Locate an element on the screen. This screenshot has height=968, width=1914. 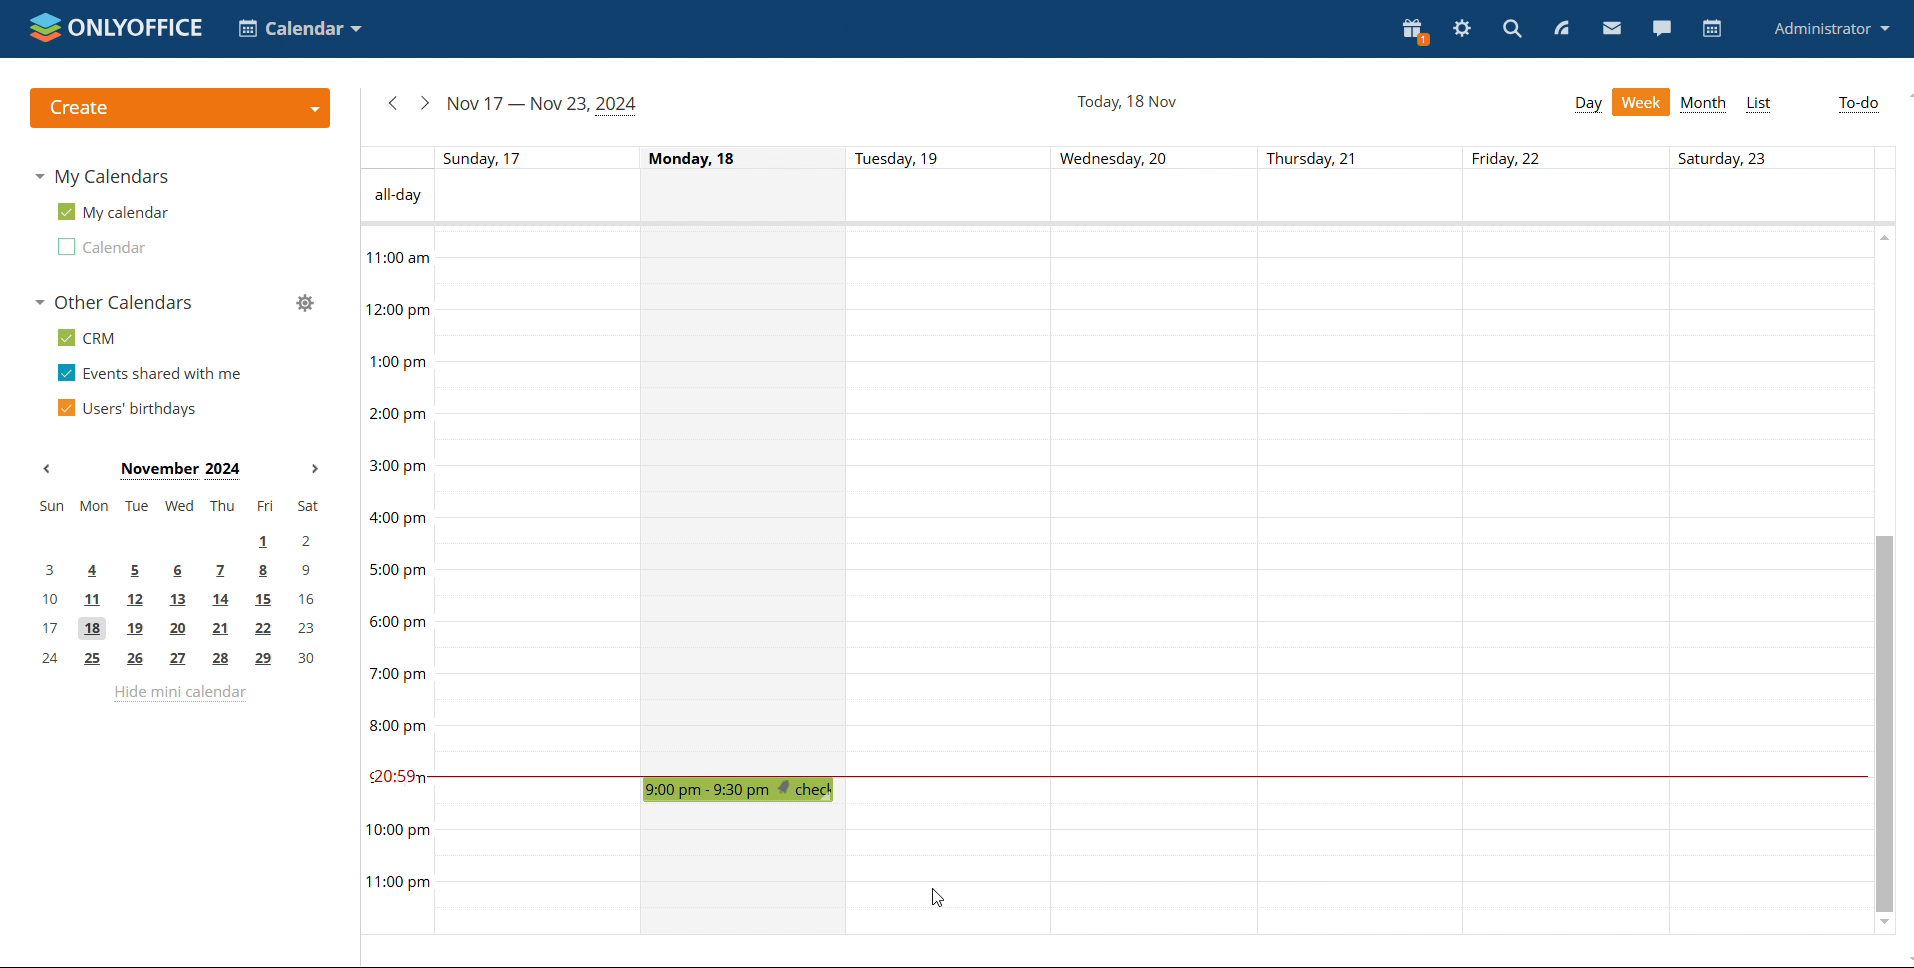
settings is located at coordinates (1462, 28).